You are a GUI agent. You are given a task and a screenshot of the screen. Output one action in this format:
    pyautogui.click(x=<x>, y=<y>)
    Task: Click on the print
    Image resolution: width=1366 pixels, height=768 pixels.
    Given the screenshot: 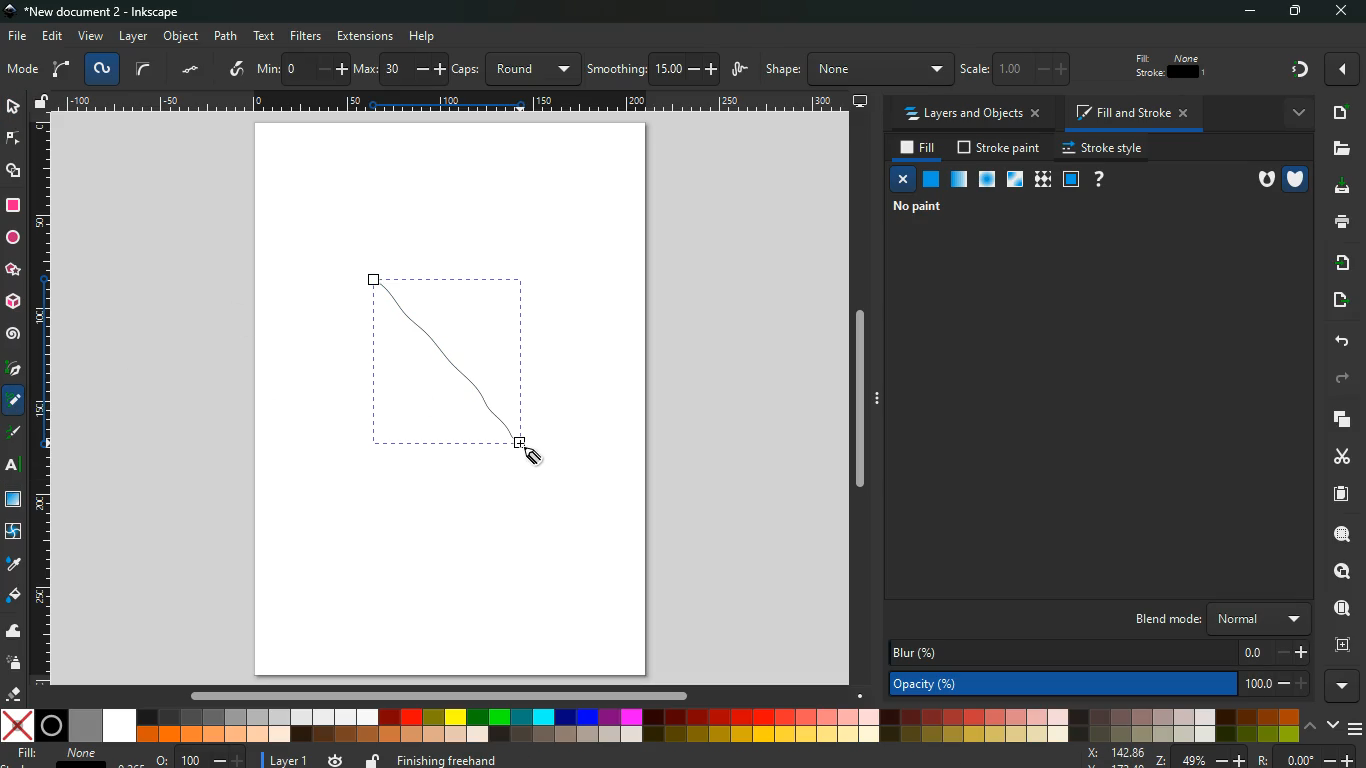 What is the action you would take?
    pyautogui.click(x=1336, y=221)
    